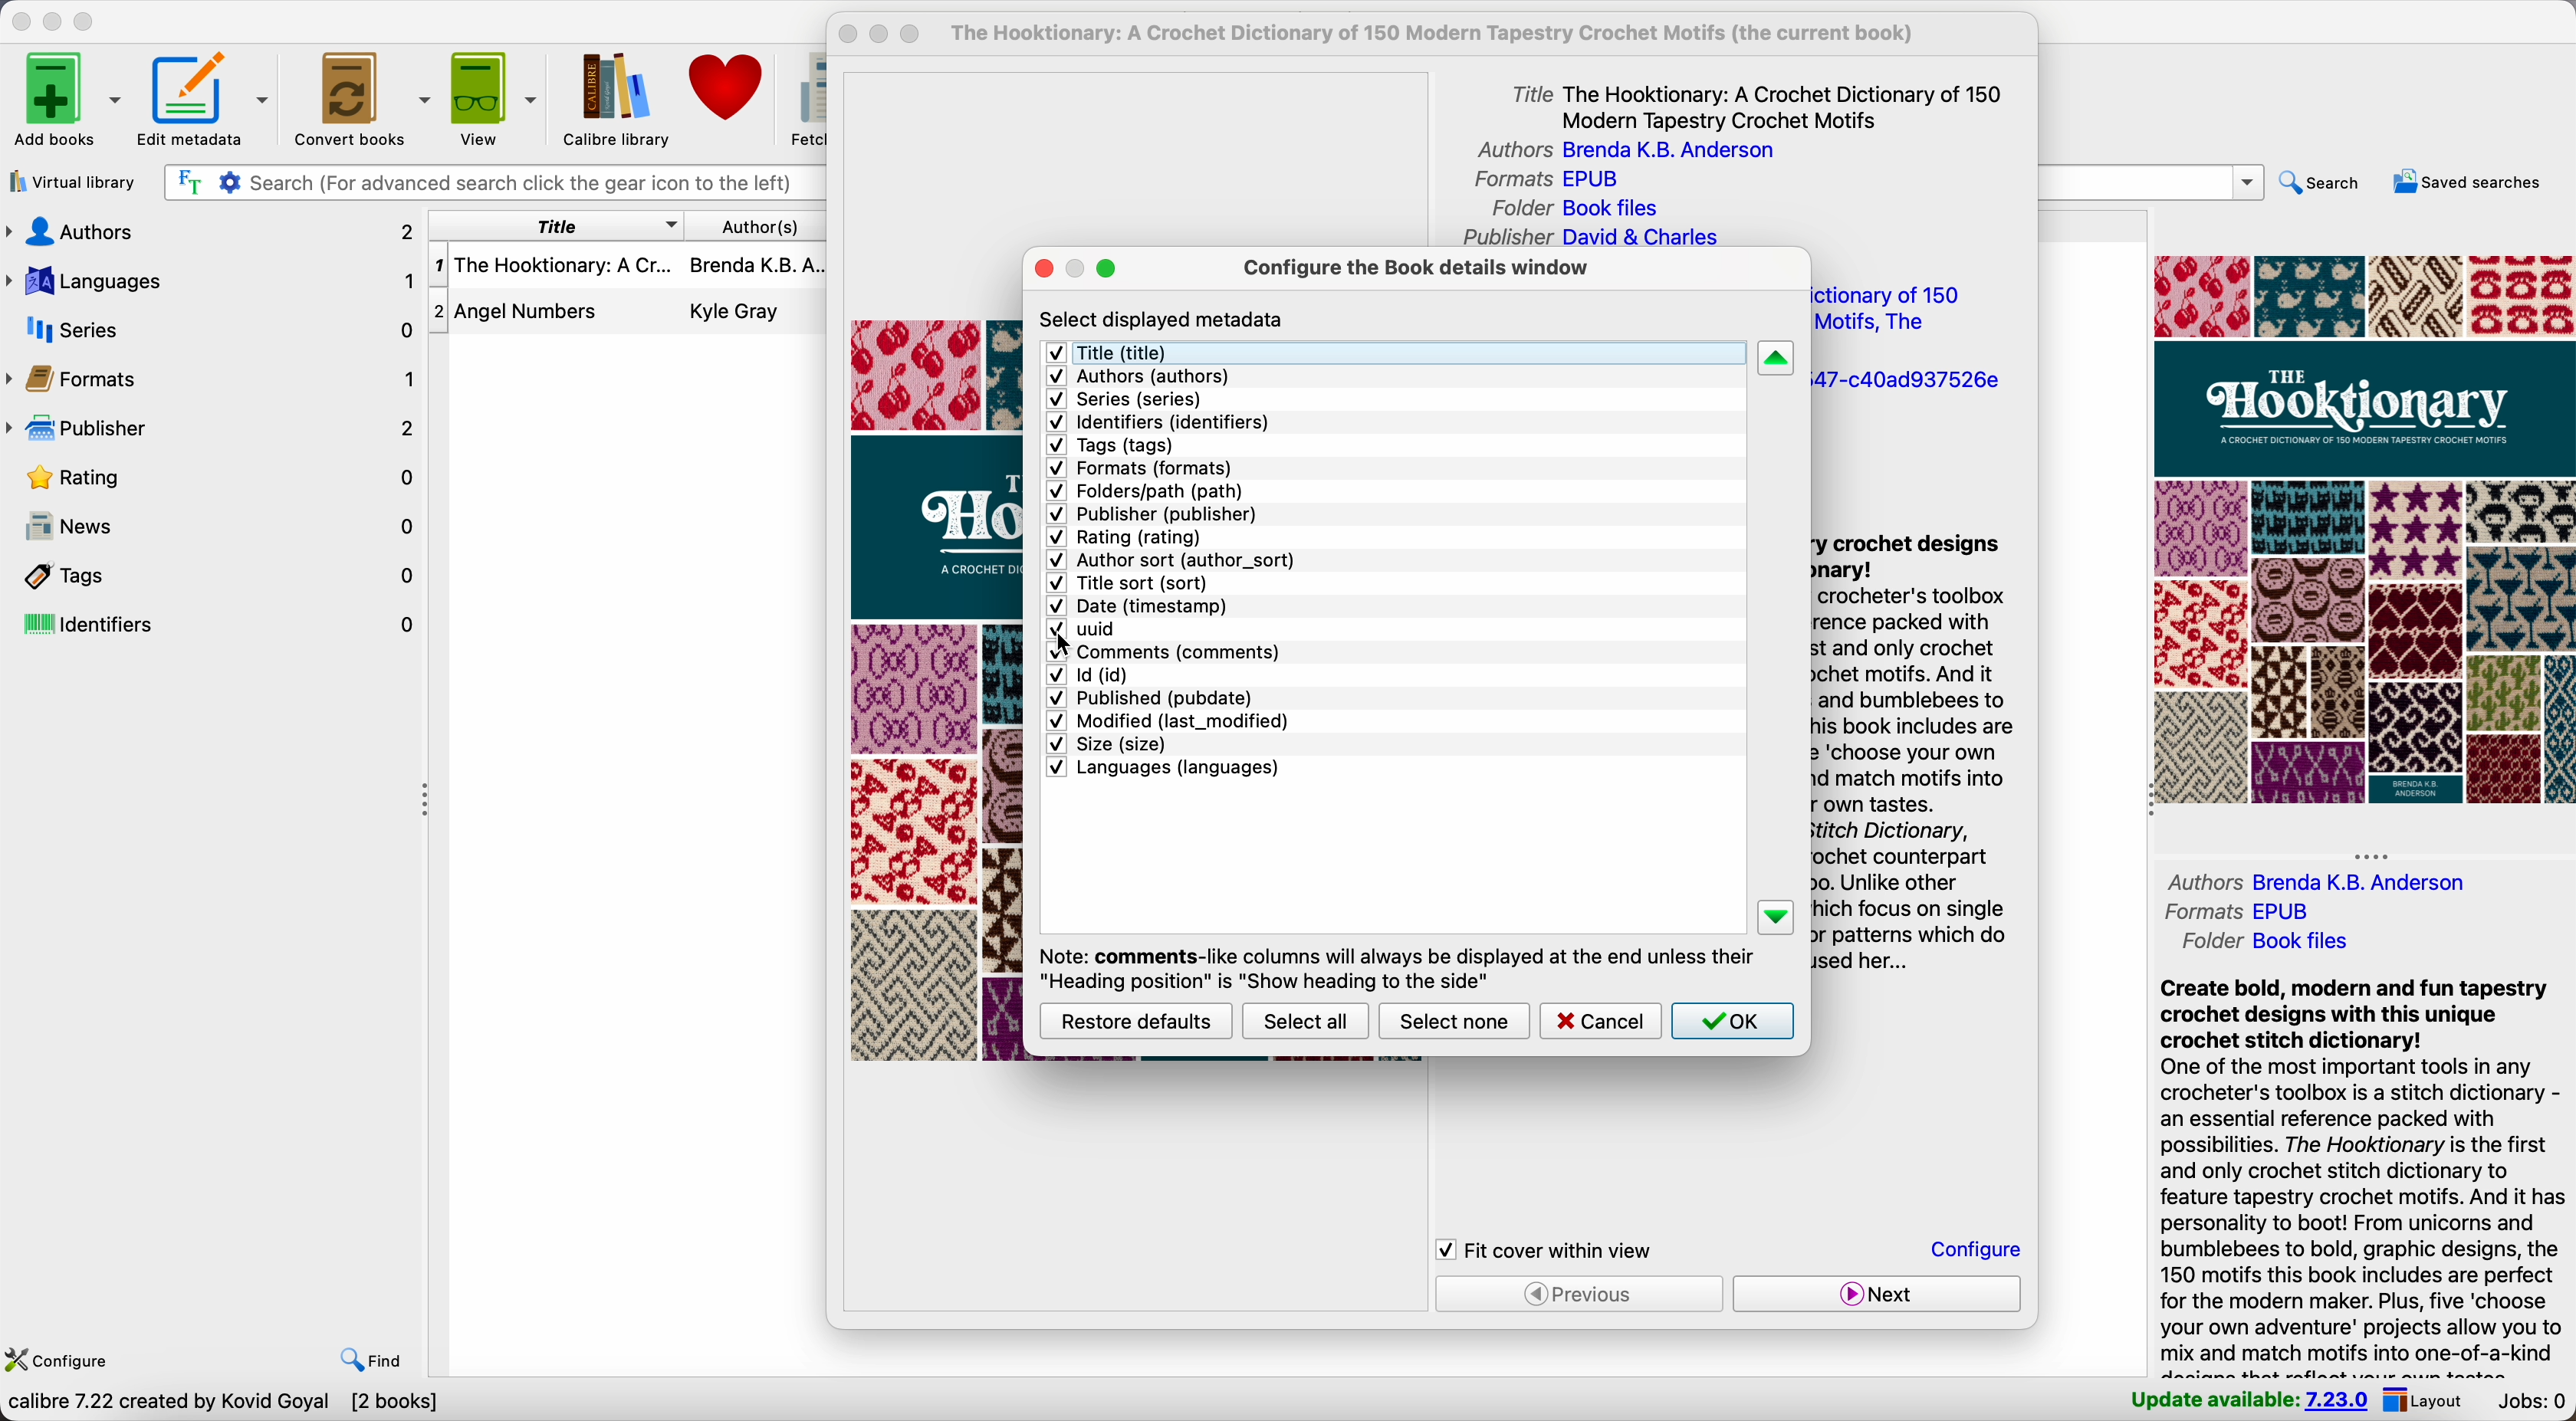  What do you see at coordinates (1155, 515) in the screenshot?
I see `publisher` at bounding box center [1155, 515].